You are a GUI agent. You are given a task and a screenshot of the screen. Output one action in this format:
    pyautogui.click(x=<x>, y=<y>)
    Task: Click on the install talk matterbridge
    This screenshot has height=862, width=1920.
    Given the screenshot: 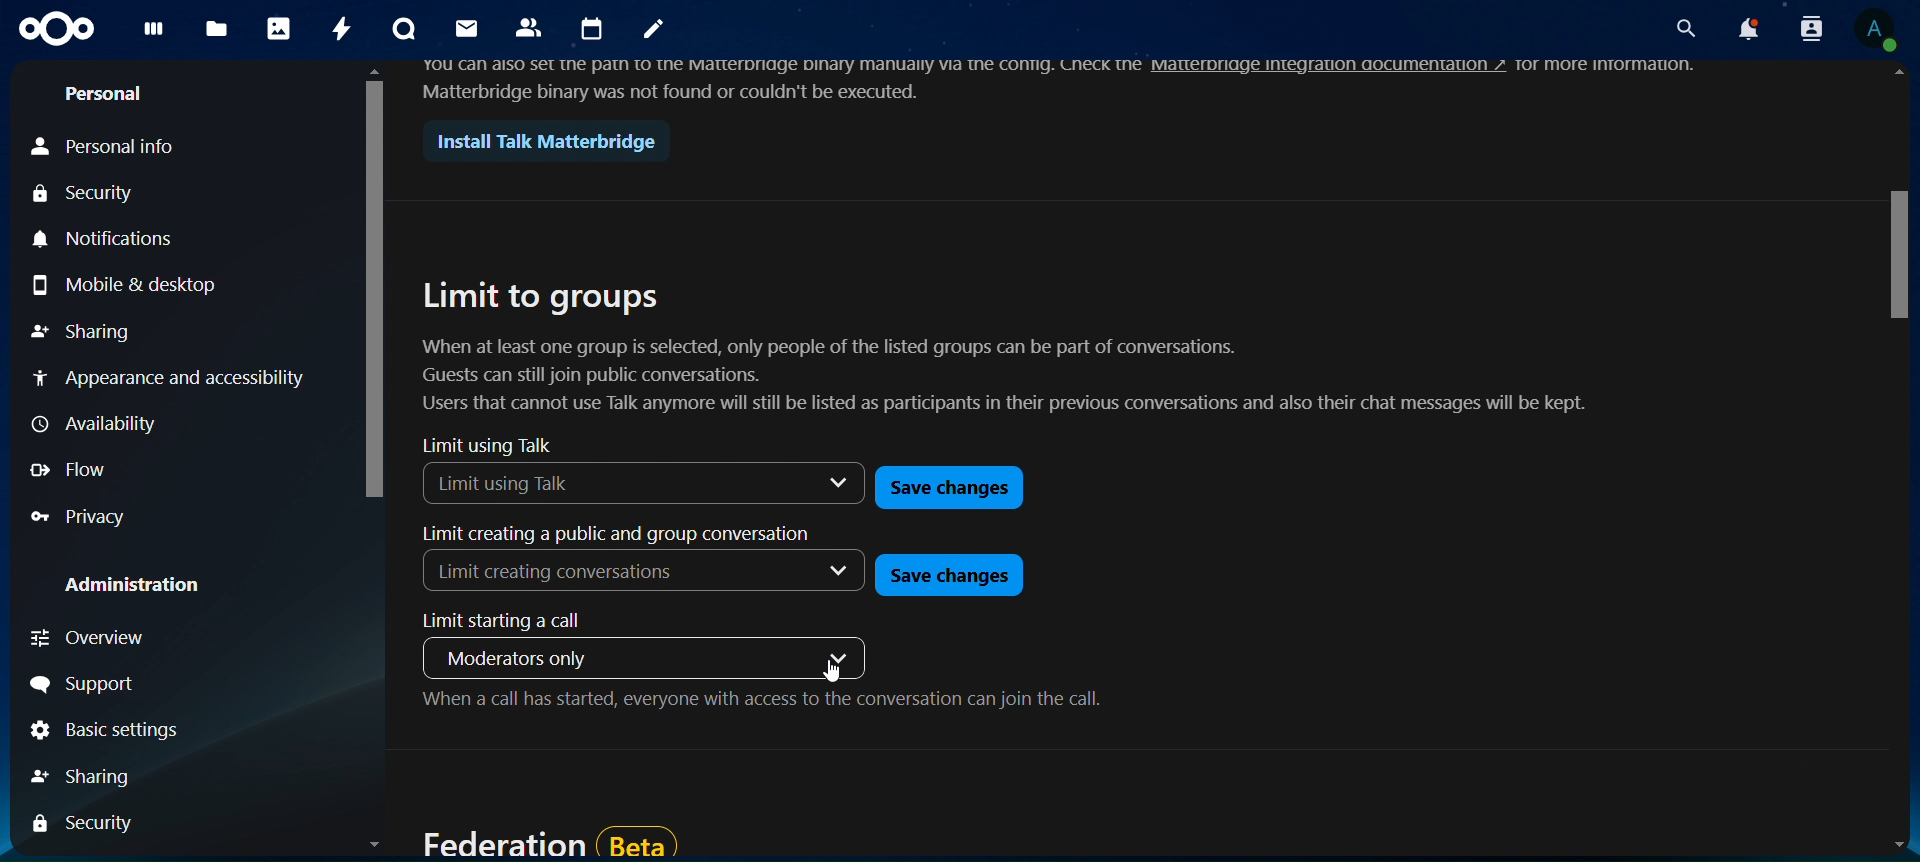 What is the action you would take?
    pyautogui.click(x=538, y=142)
    